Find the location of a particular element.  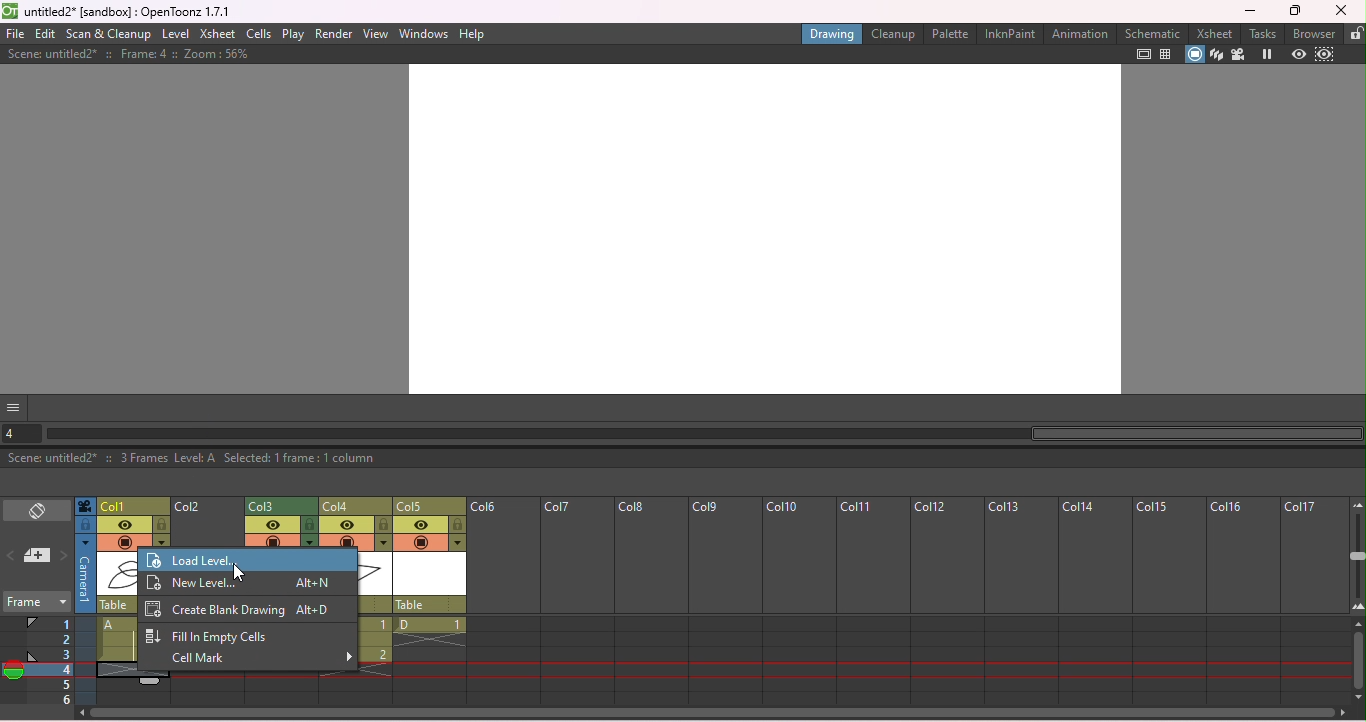

cells mark is located at coordinates (254, 659).